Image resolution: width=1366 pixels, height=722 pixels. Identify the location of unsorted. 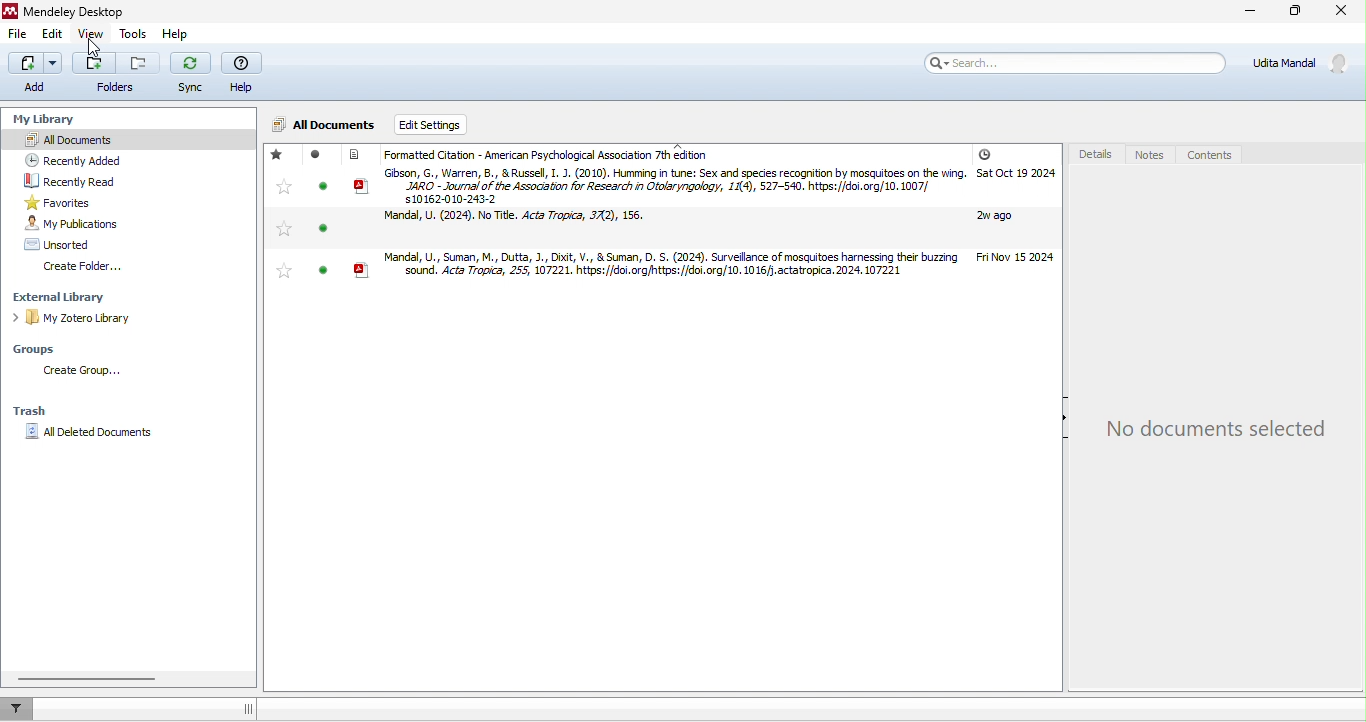
(69, 245).